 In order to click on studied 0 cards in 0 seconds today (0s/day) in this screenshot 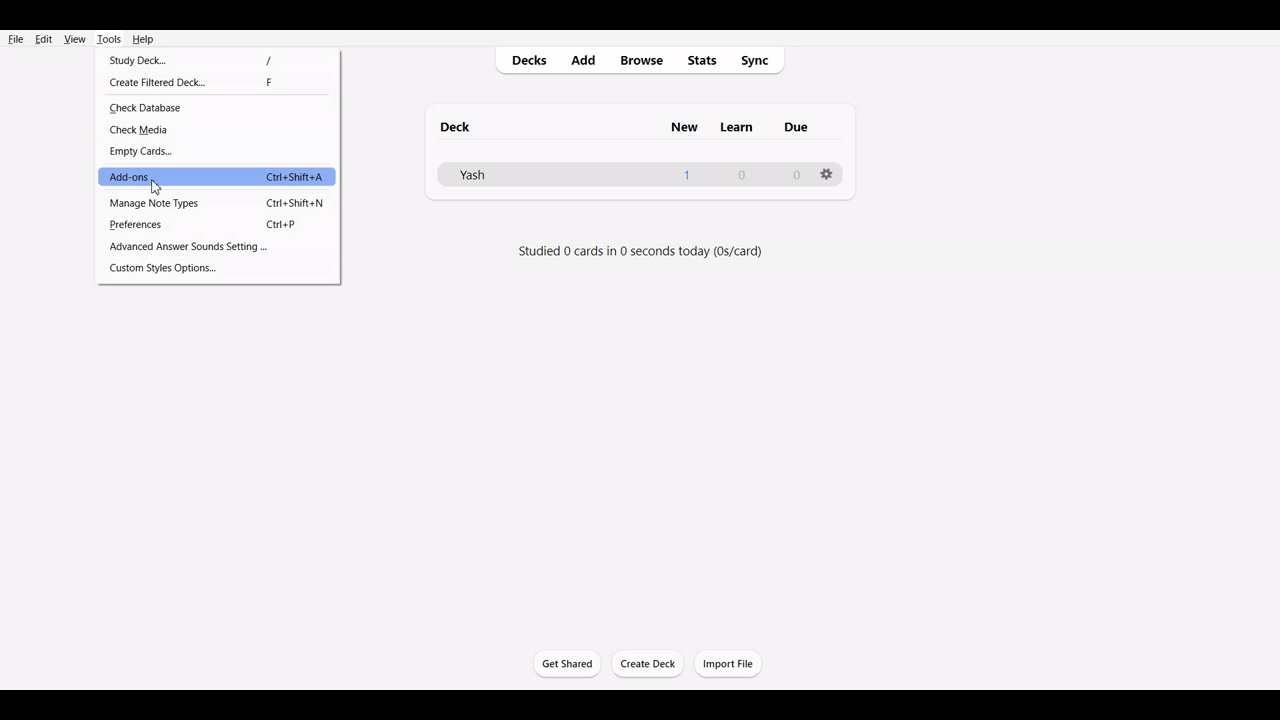, I will do `click(641, 251)`.